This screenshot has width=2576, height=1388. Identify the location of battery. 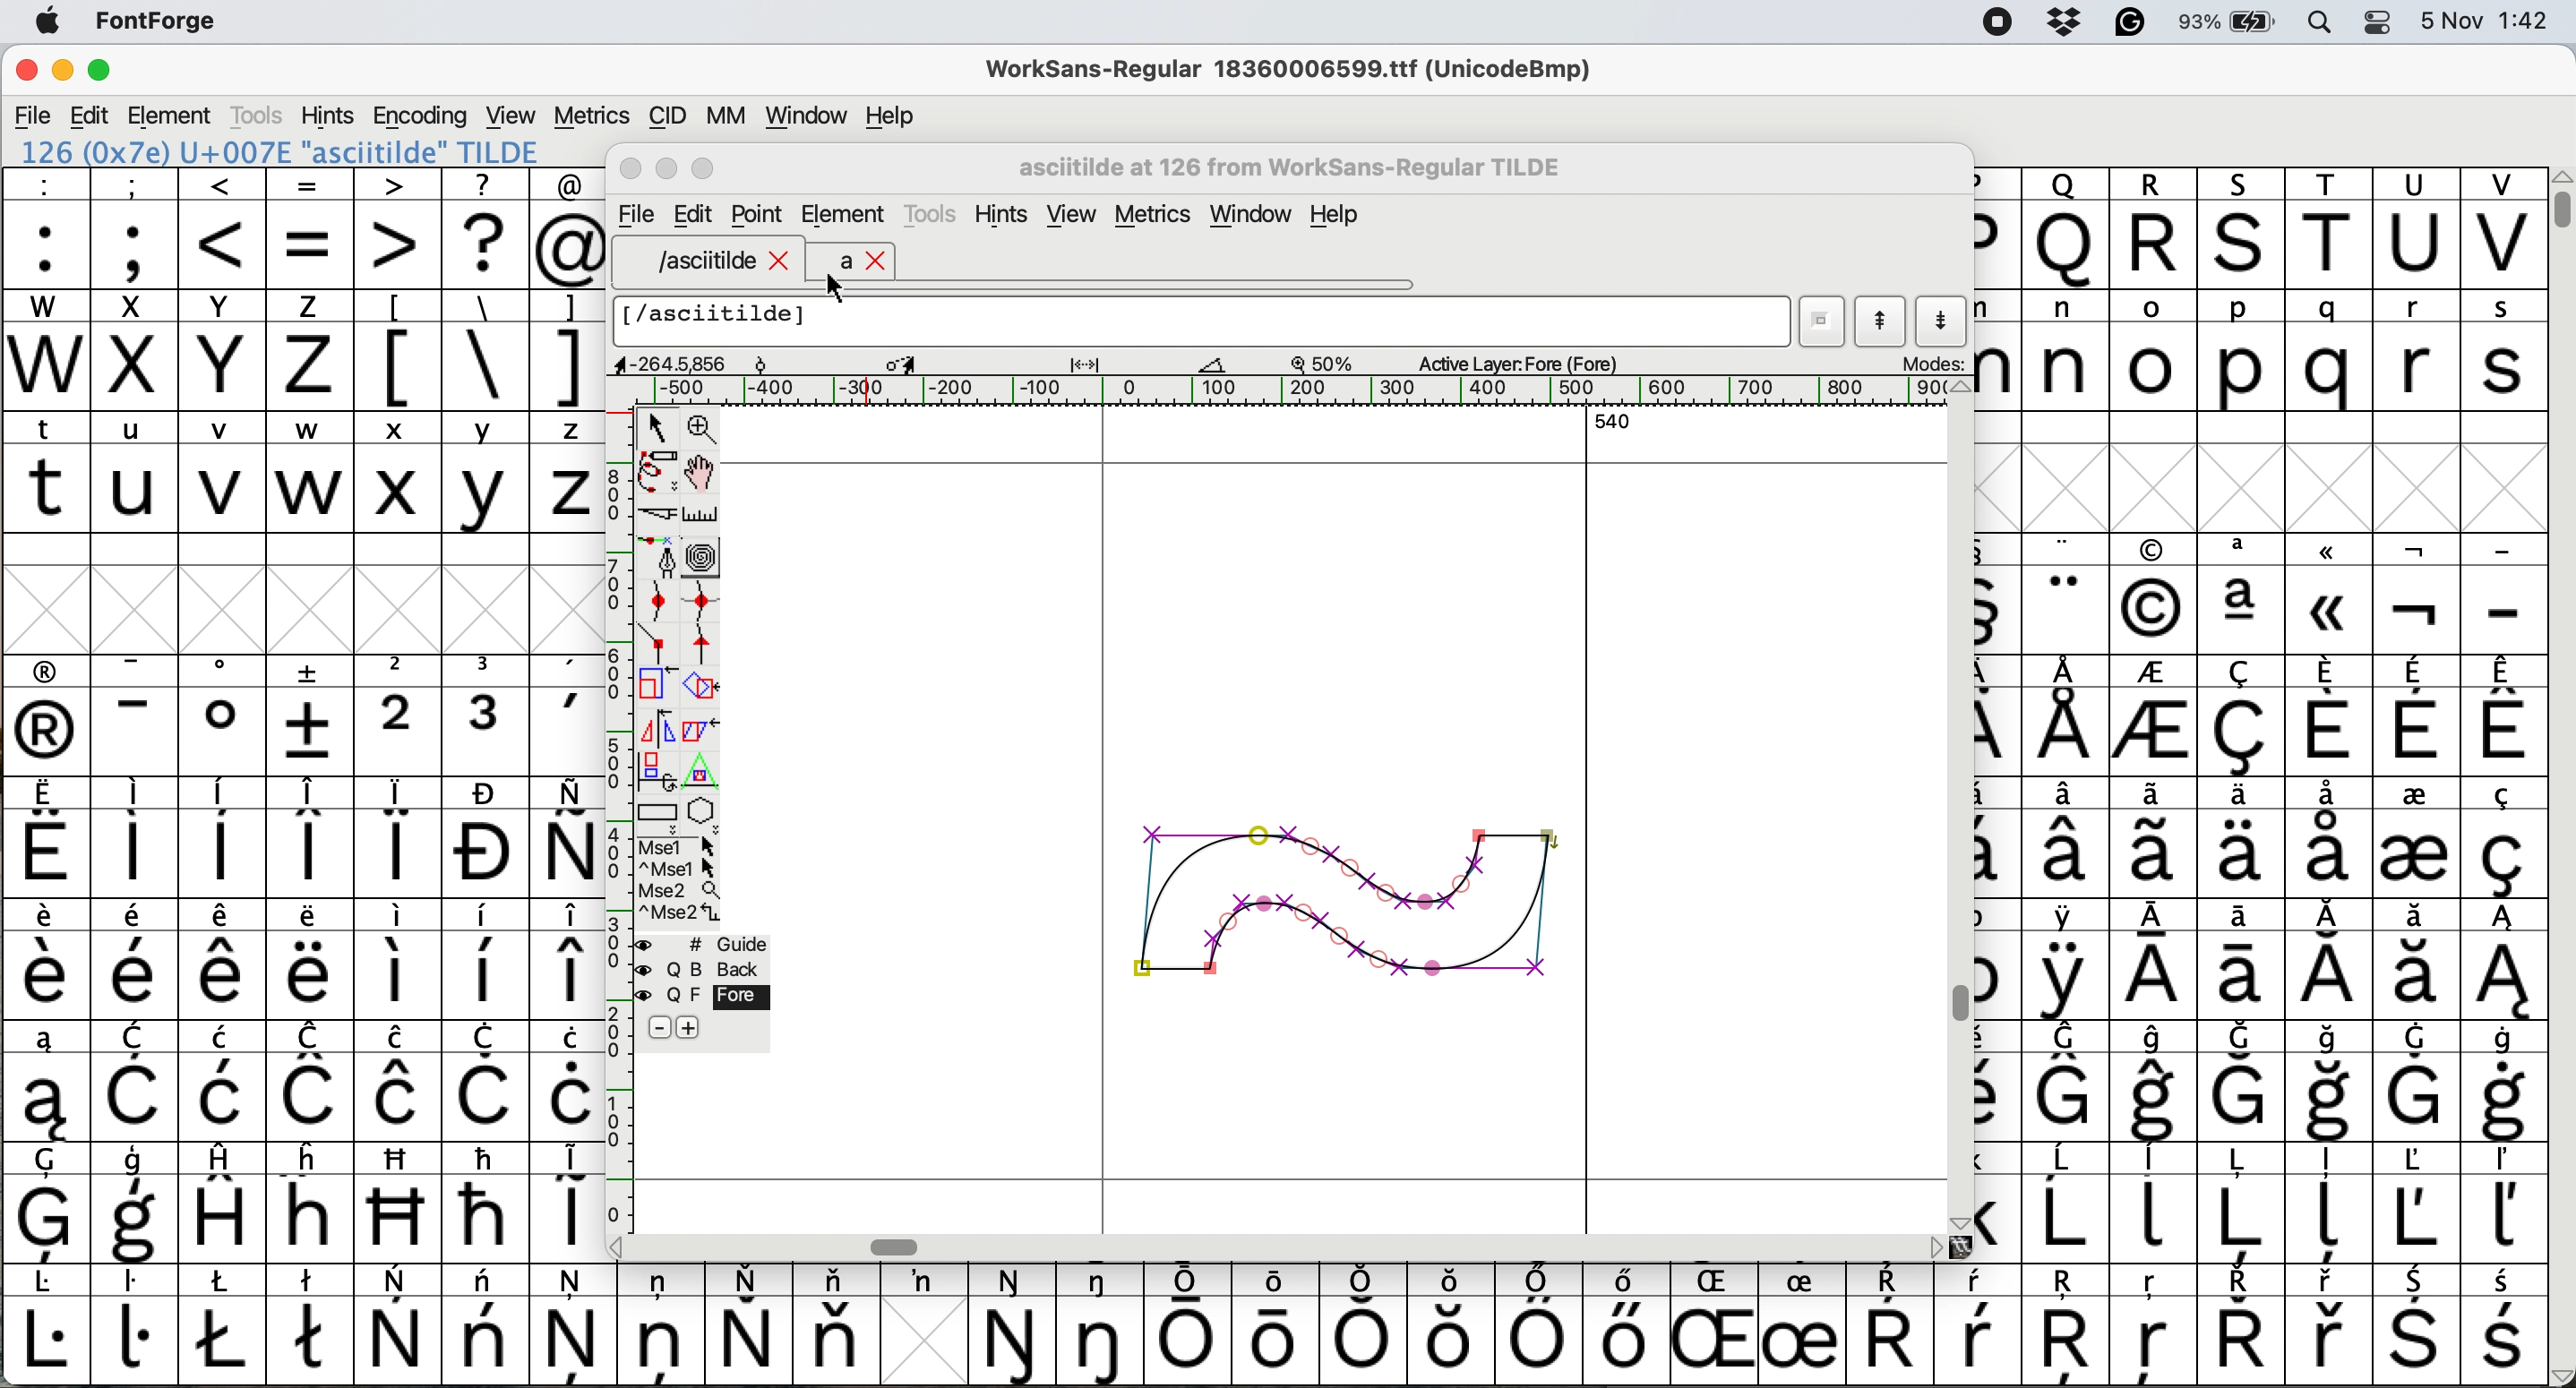
(2235, 21).